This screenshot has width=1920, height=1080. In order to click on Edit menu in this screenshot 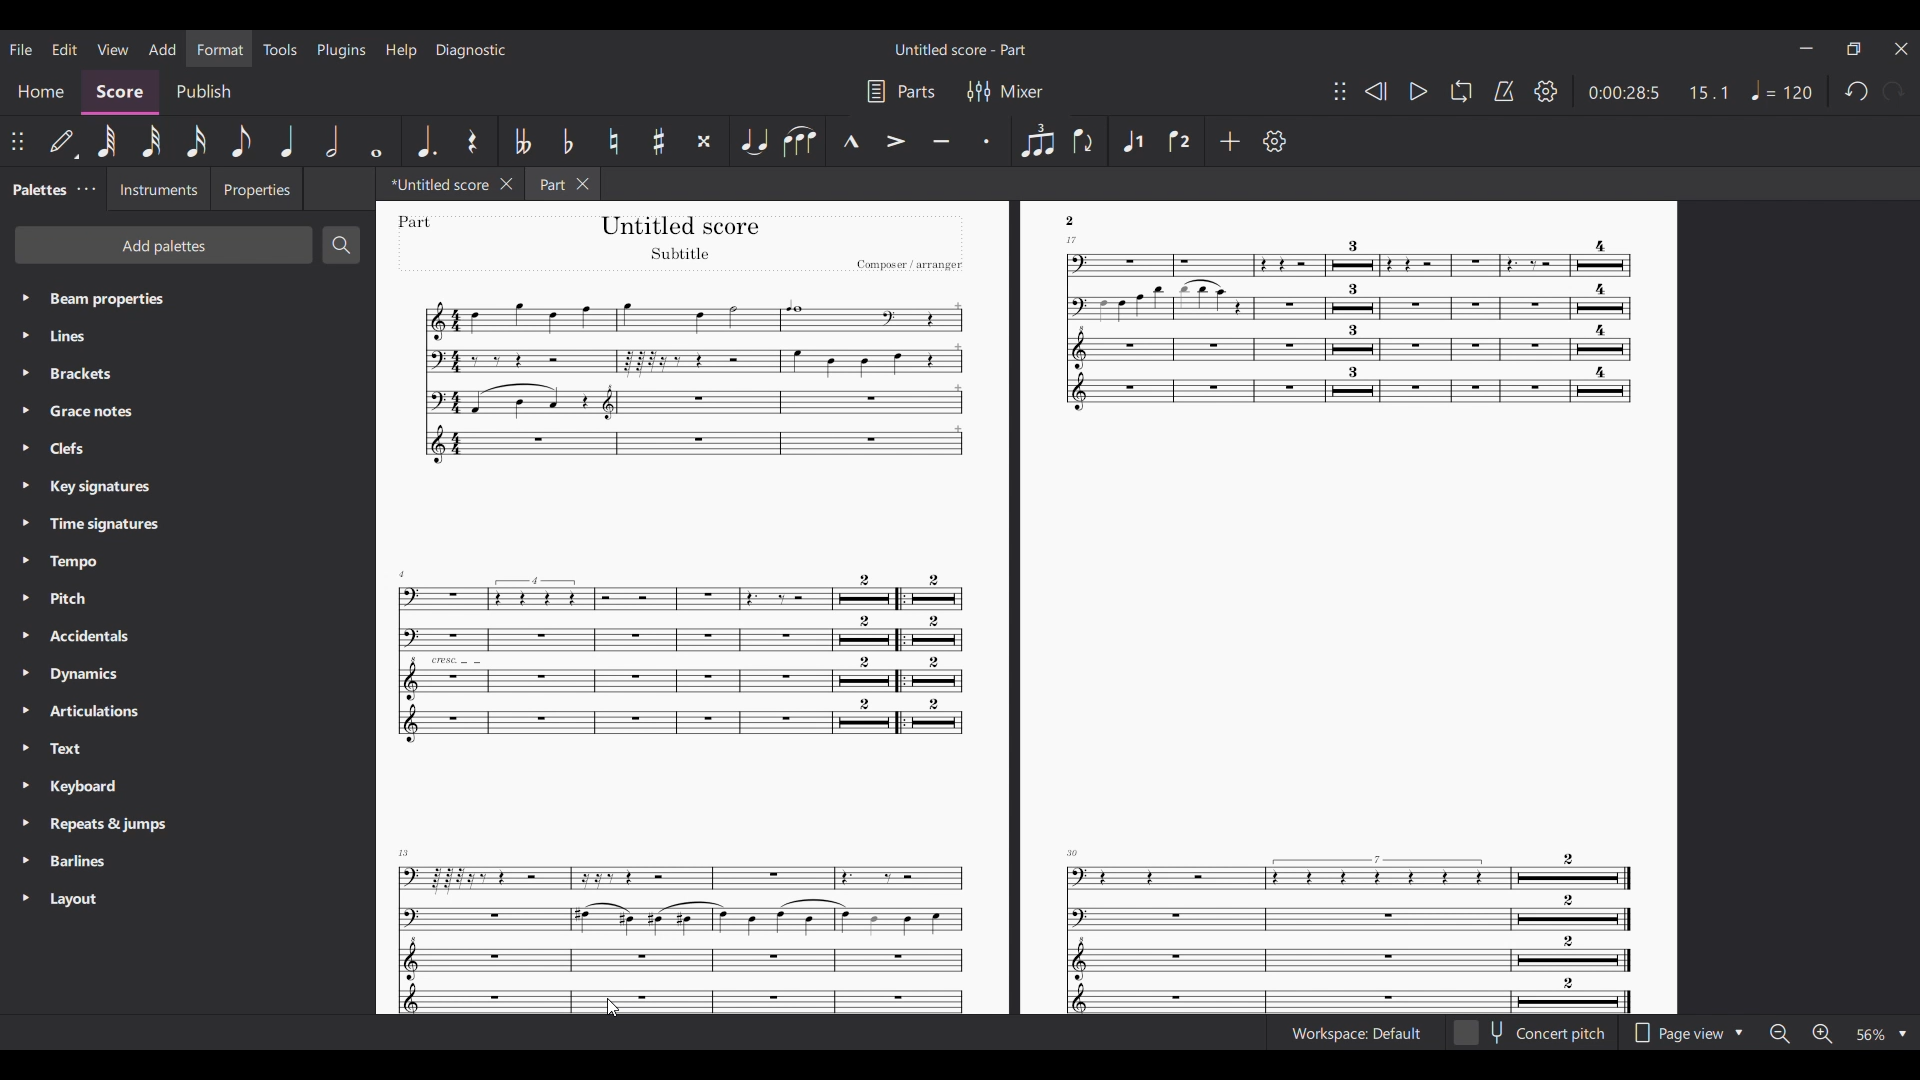, I will do `click(64, 48)`.